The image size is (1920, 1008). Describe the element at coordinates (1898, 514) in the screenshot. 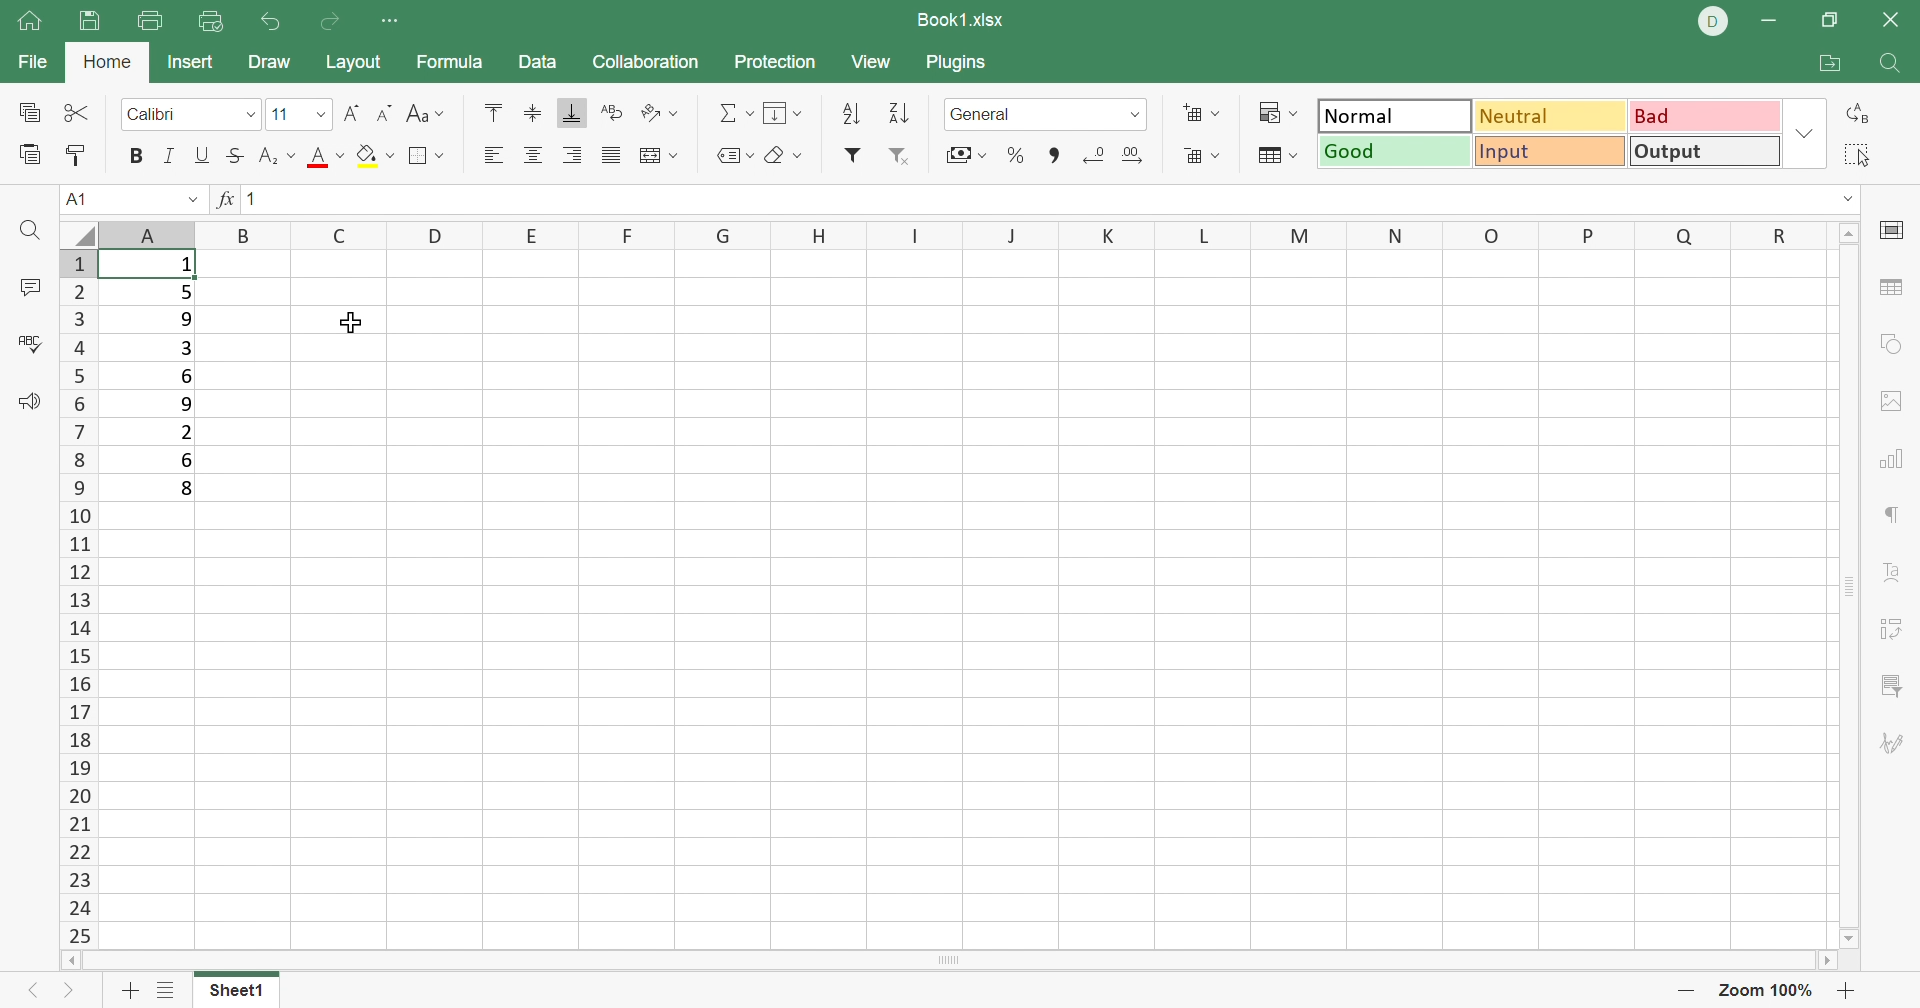

I see `paragraph settings` at that location.